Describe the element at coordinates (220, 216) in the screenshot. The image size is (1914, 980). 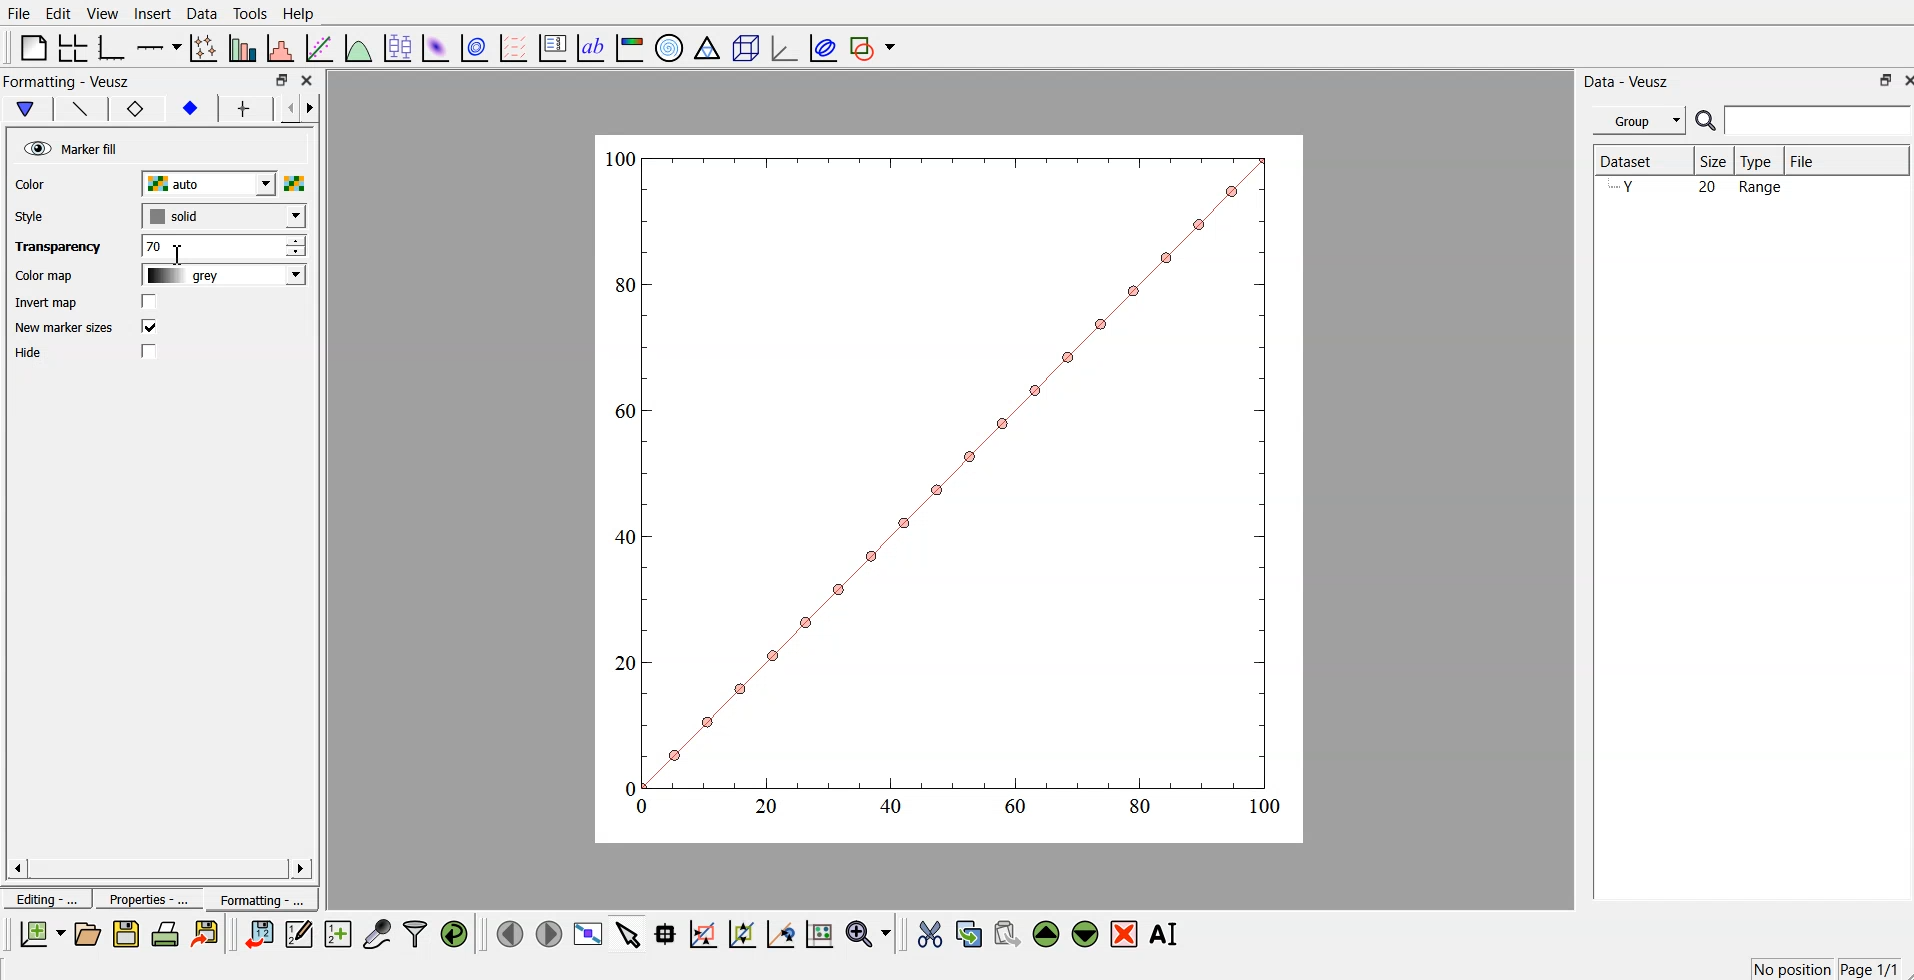
I see `solid` at that location.